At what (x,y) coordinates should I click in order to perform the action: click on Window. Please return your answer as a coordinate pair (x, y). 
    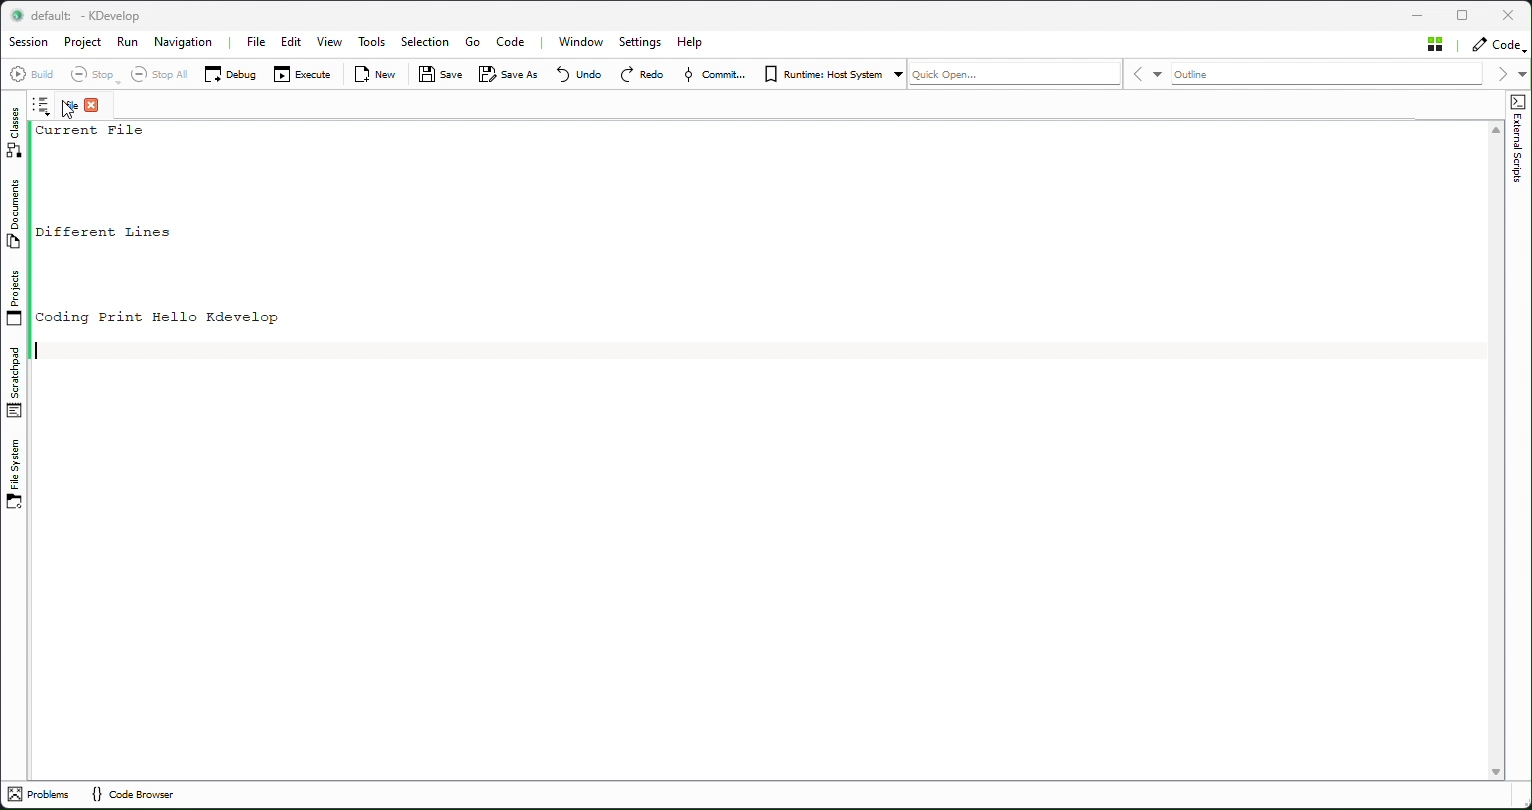
    Looking at the image, I should click on (587, 42).